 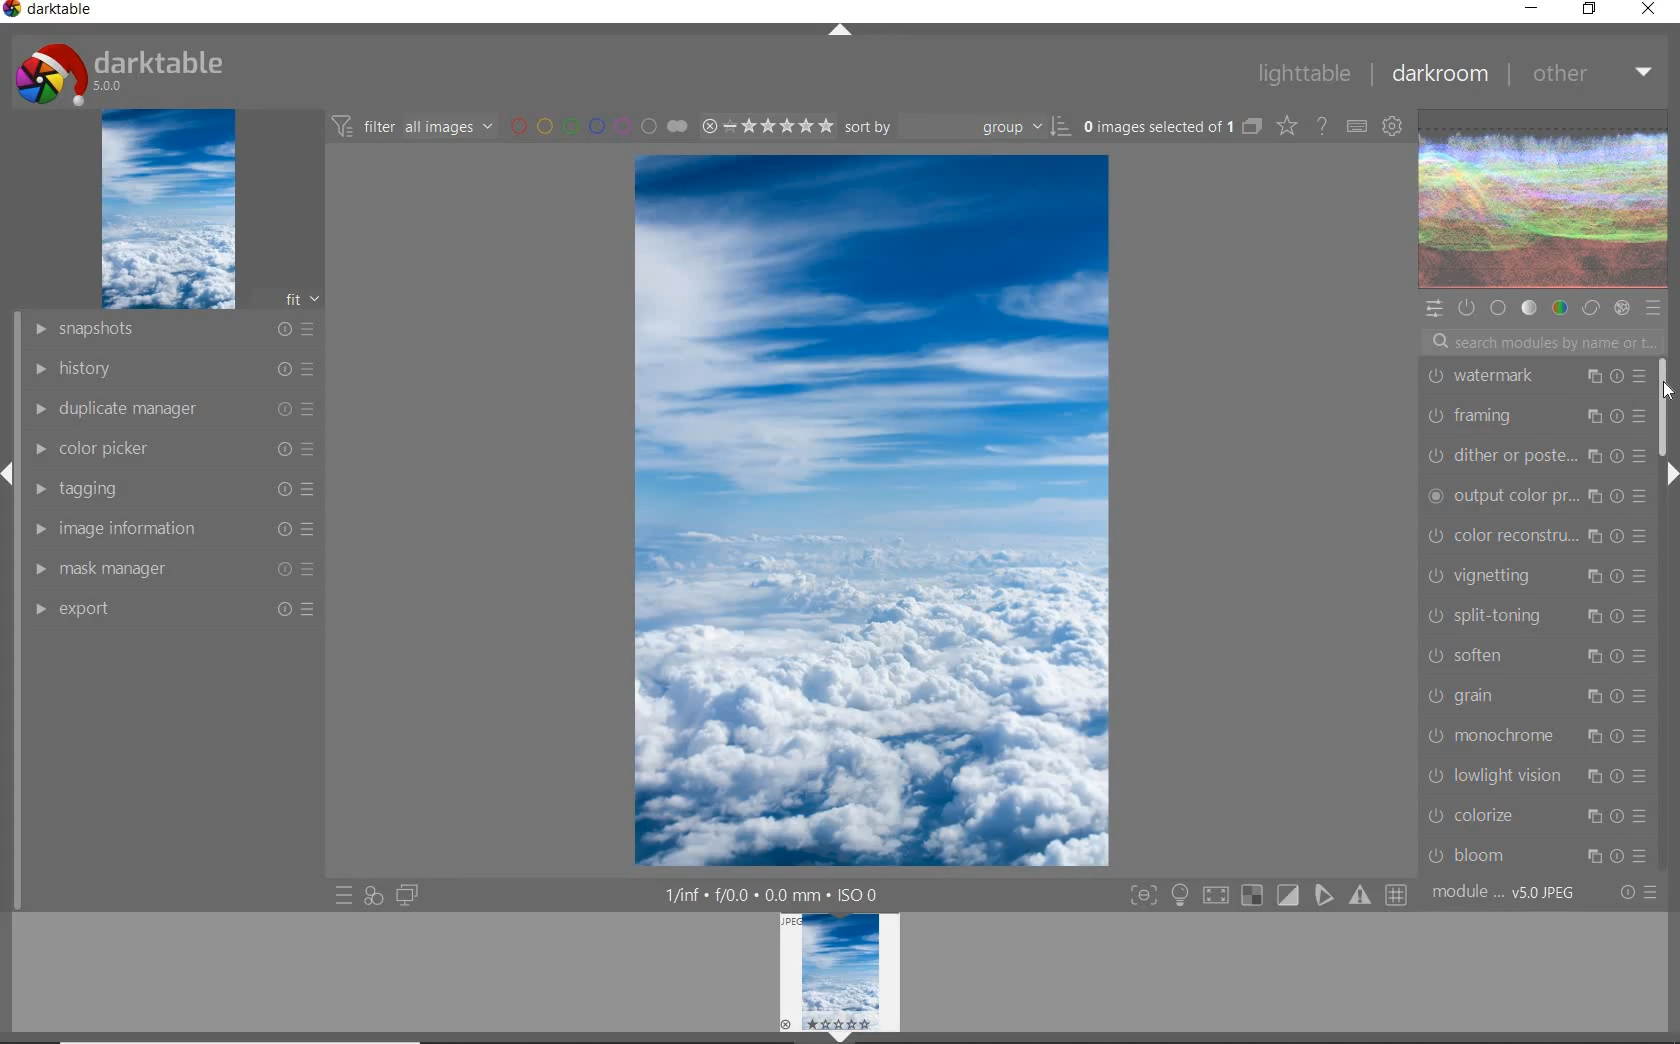 What do you see at coordinates (1589, 76) in the screenshot?
I see `OTHER` at bounding box center [1589, 76].